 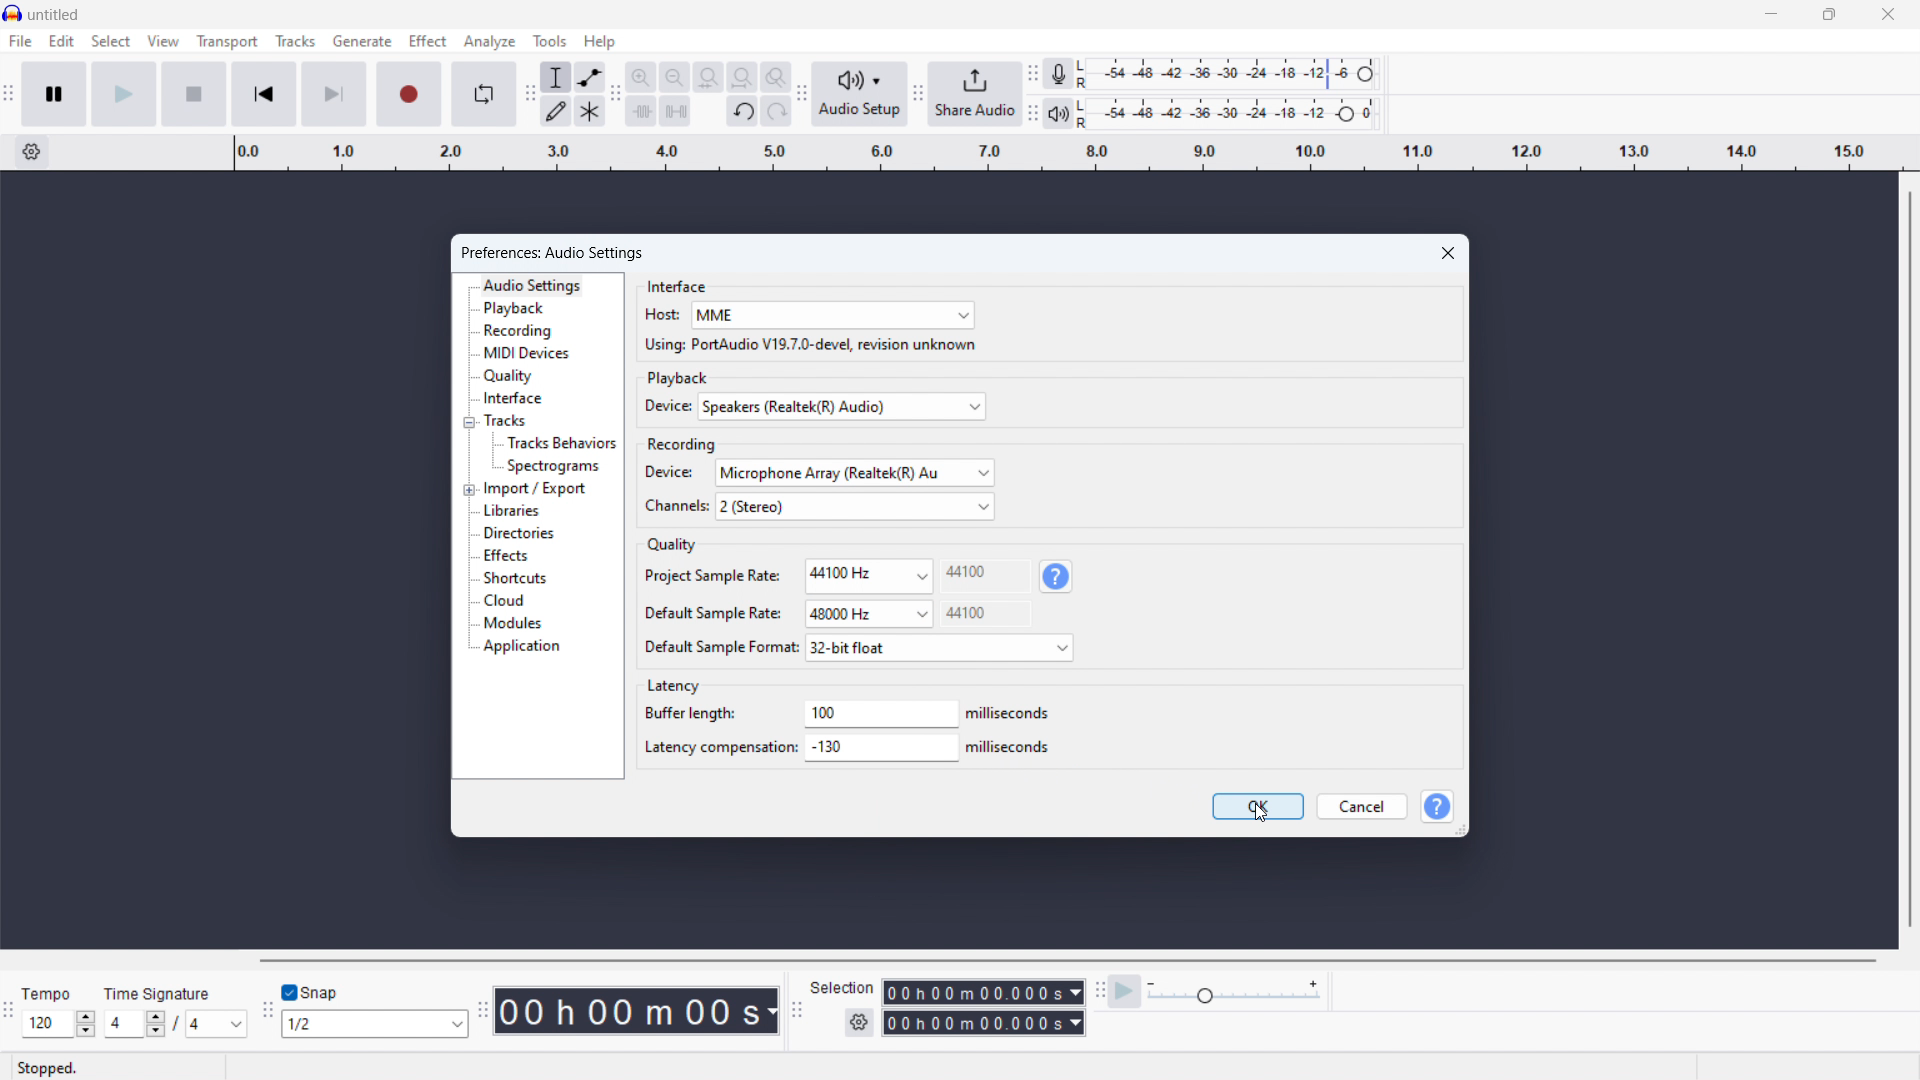 I want to click on effect, so click(x=427, y=40).